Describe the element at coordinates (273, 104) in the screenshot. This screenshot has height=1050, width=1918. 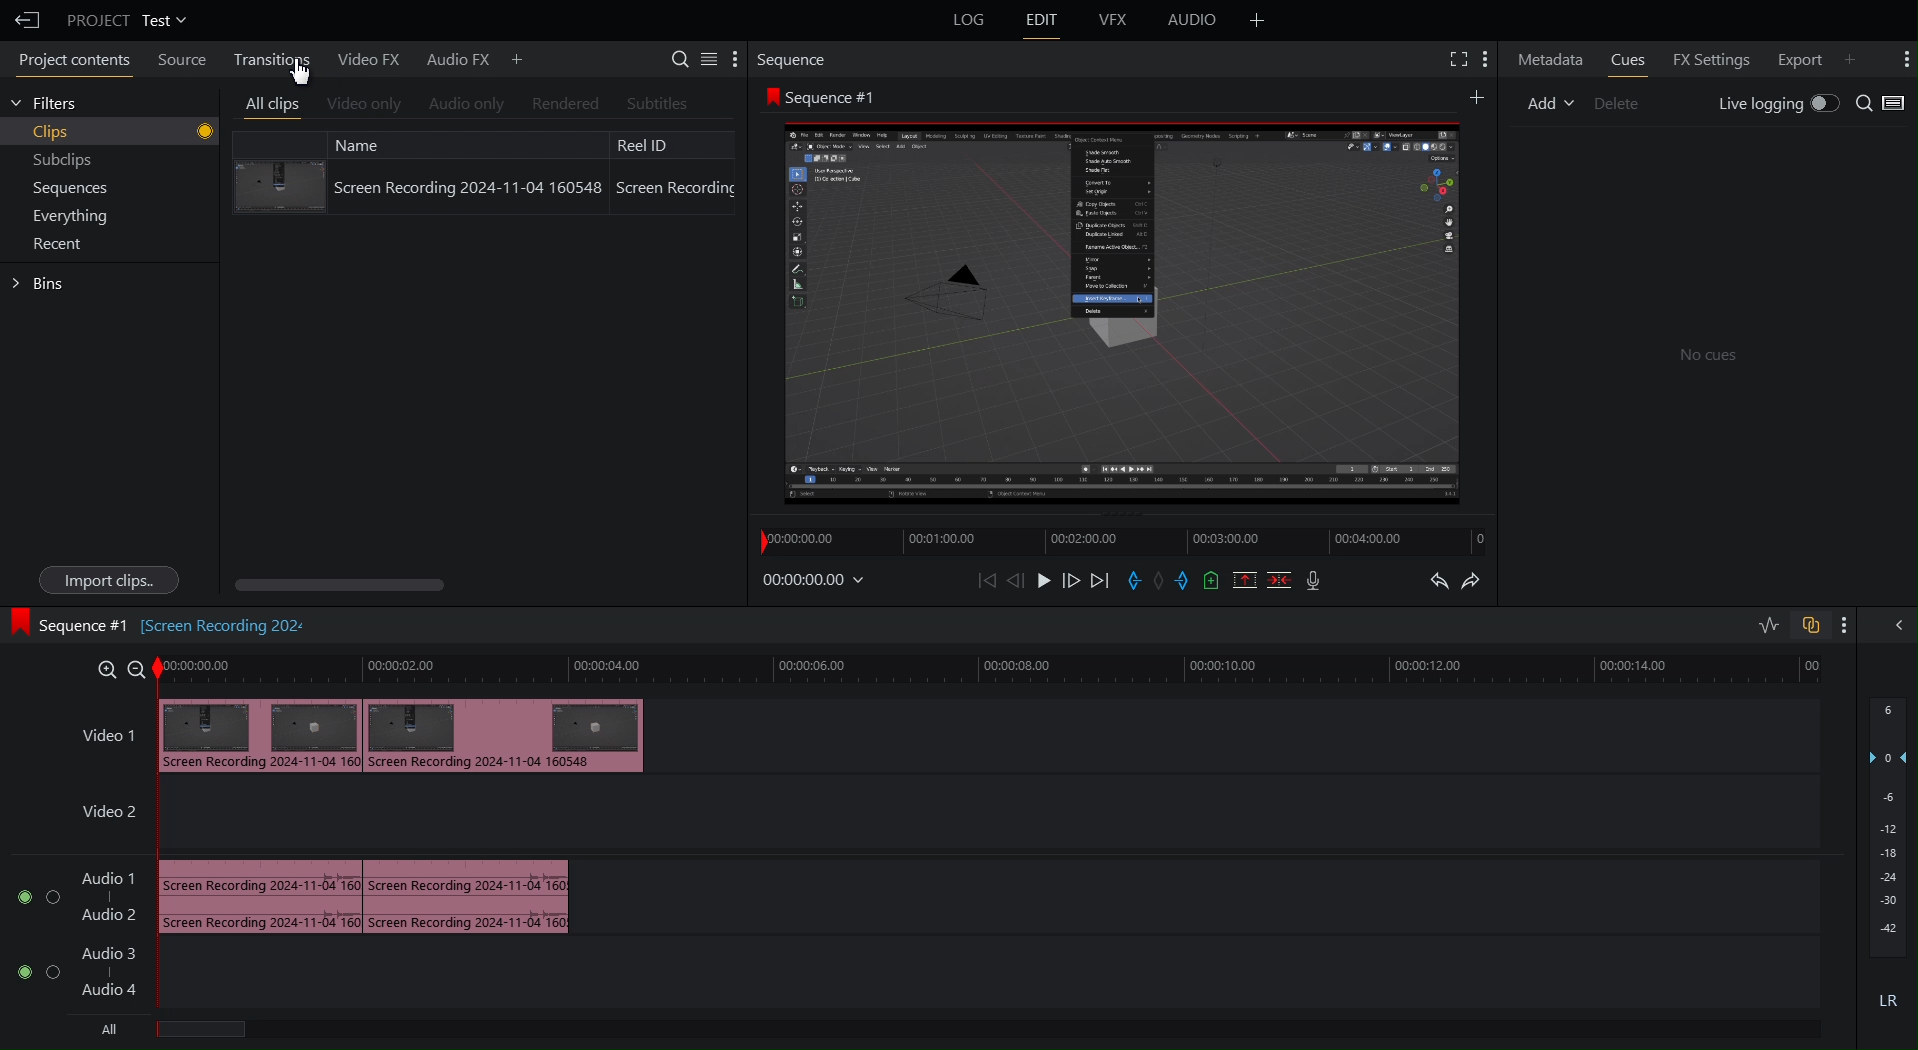
I see `All clips` at that location.